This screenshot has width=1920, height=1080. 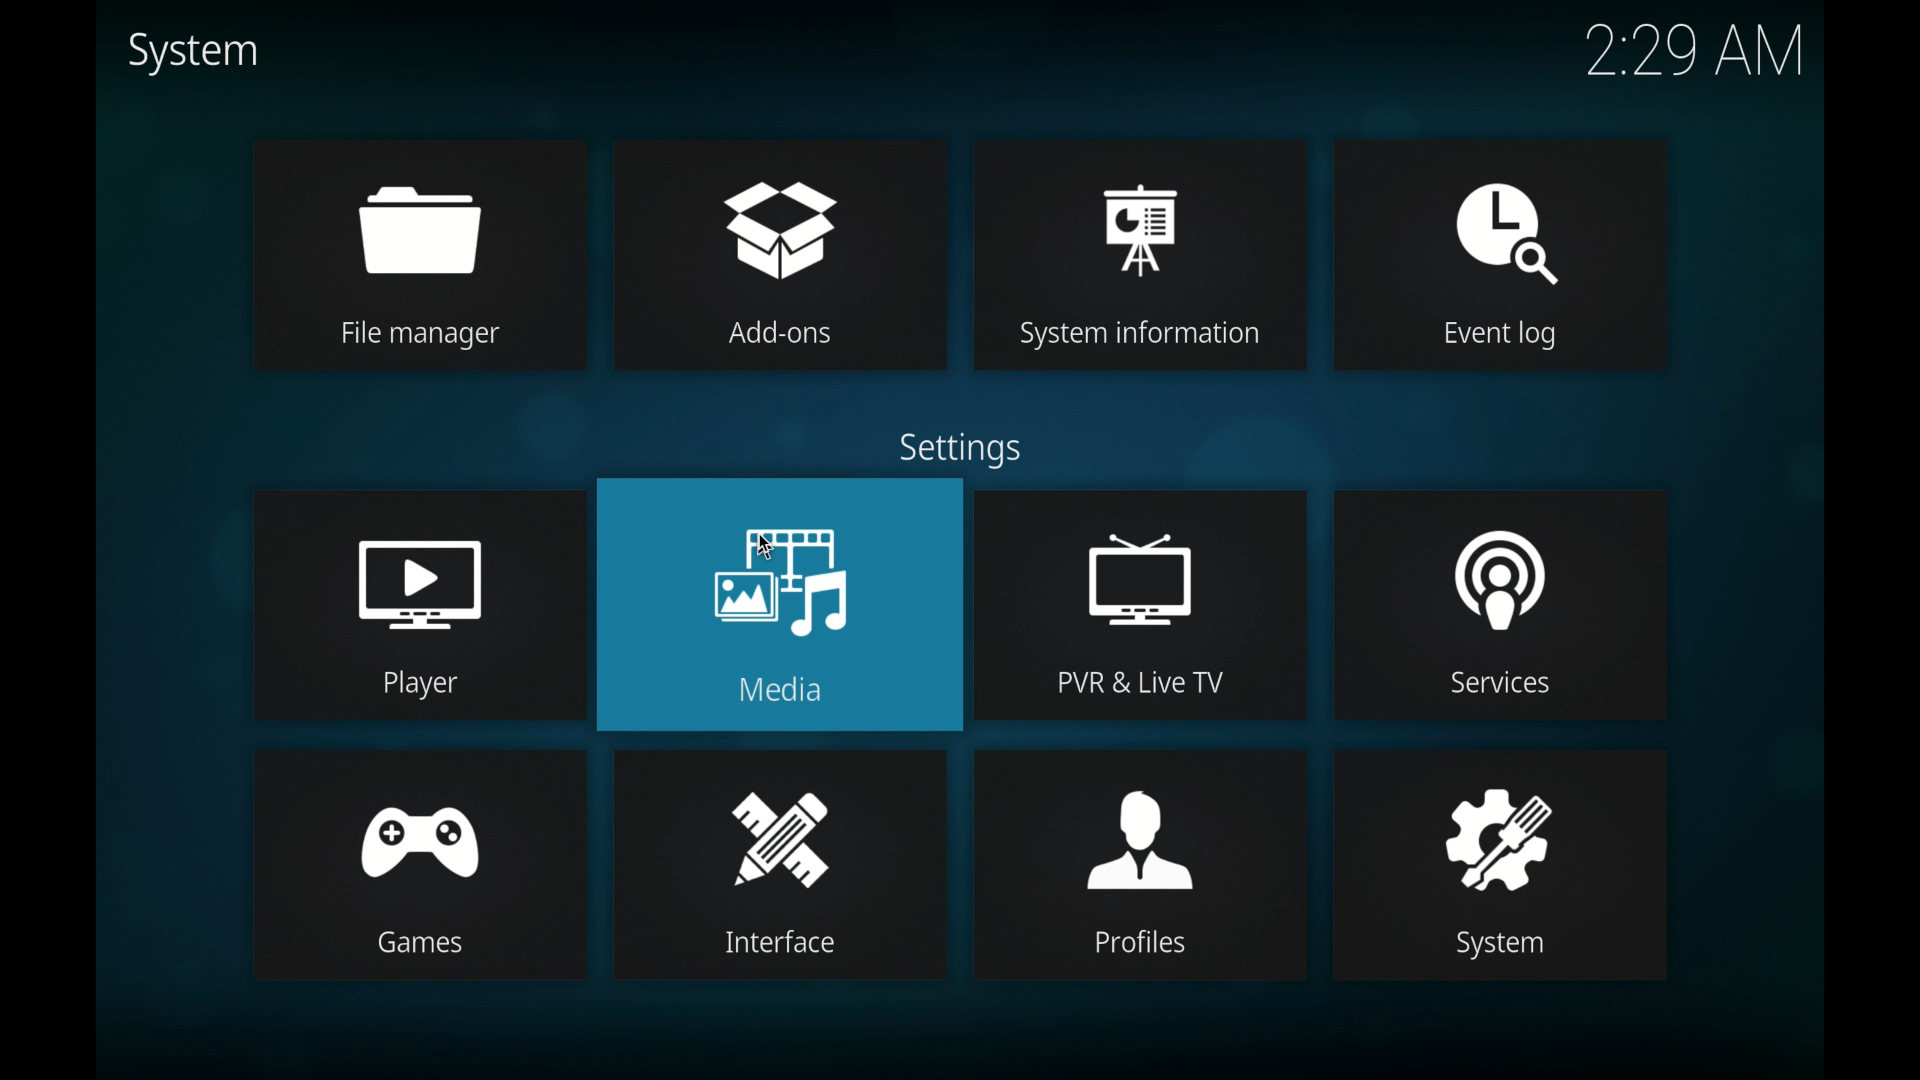 I want to click on interface, so click(x=786, y=823).